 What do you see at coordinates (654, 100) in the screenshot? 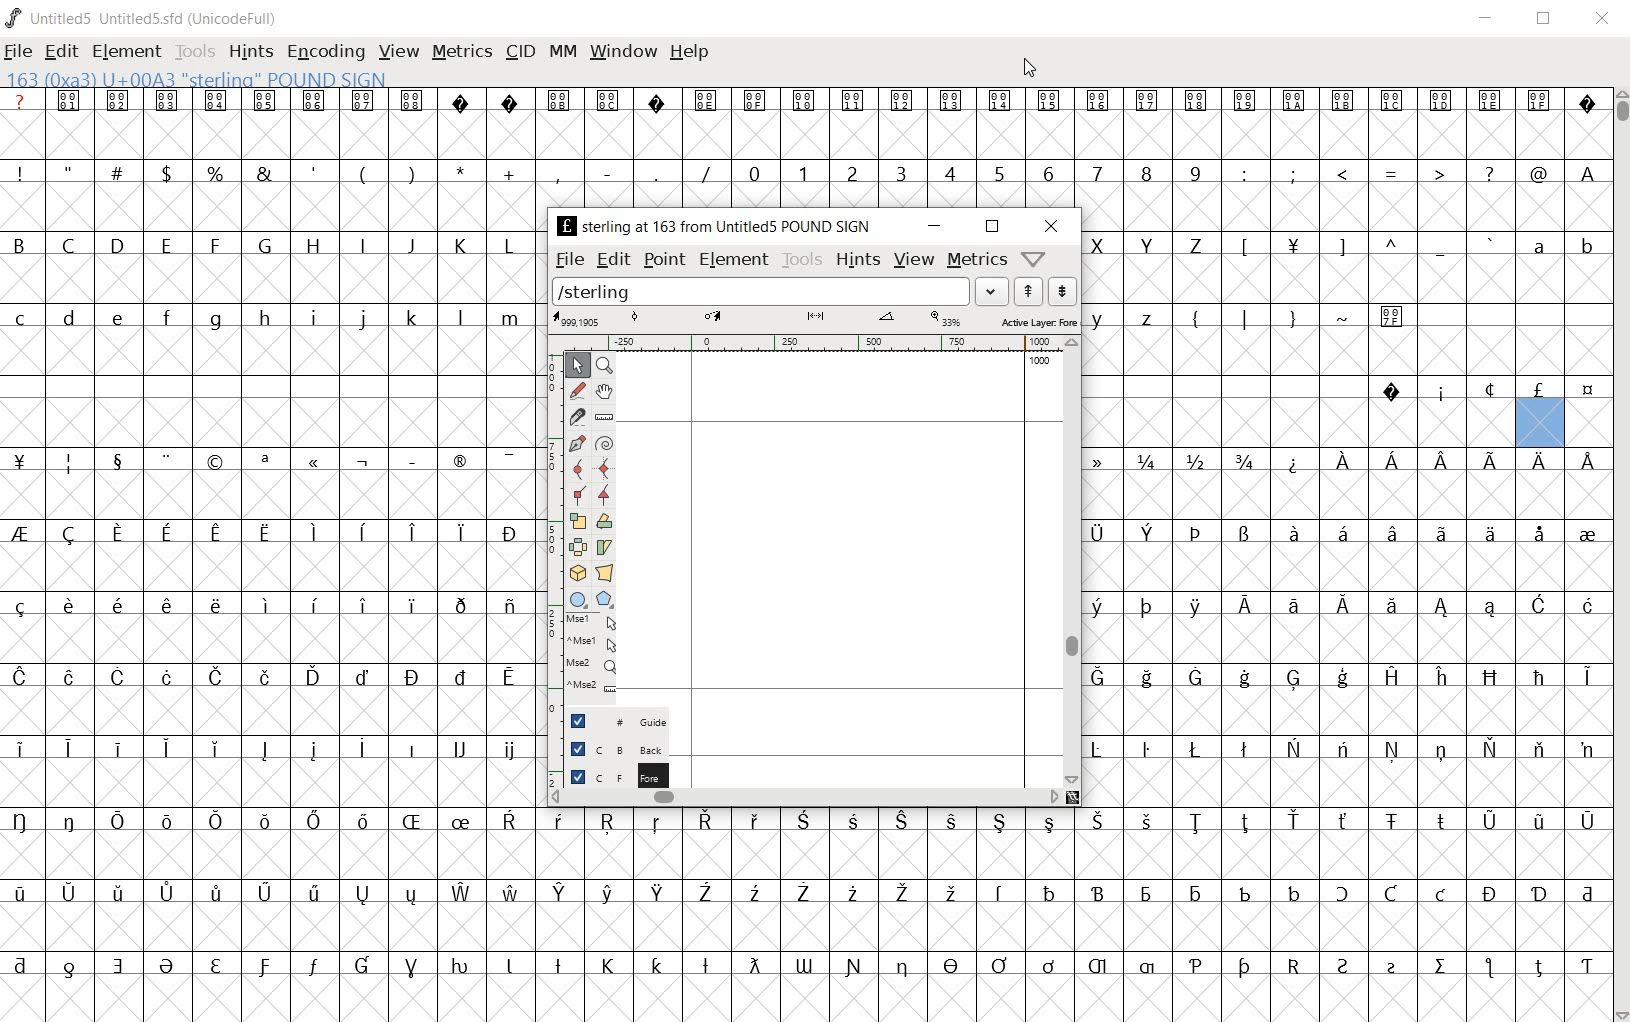
I see `Symbol` at bounding box center [654, 100].